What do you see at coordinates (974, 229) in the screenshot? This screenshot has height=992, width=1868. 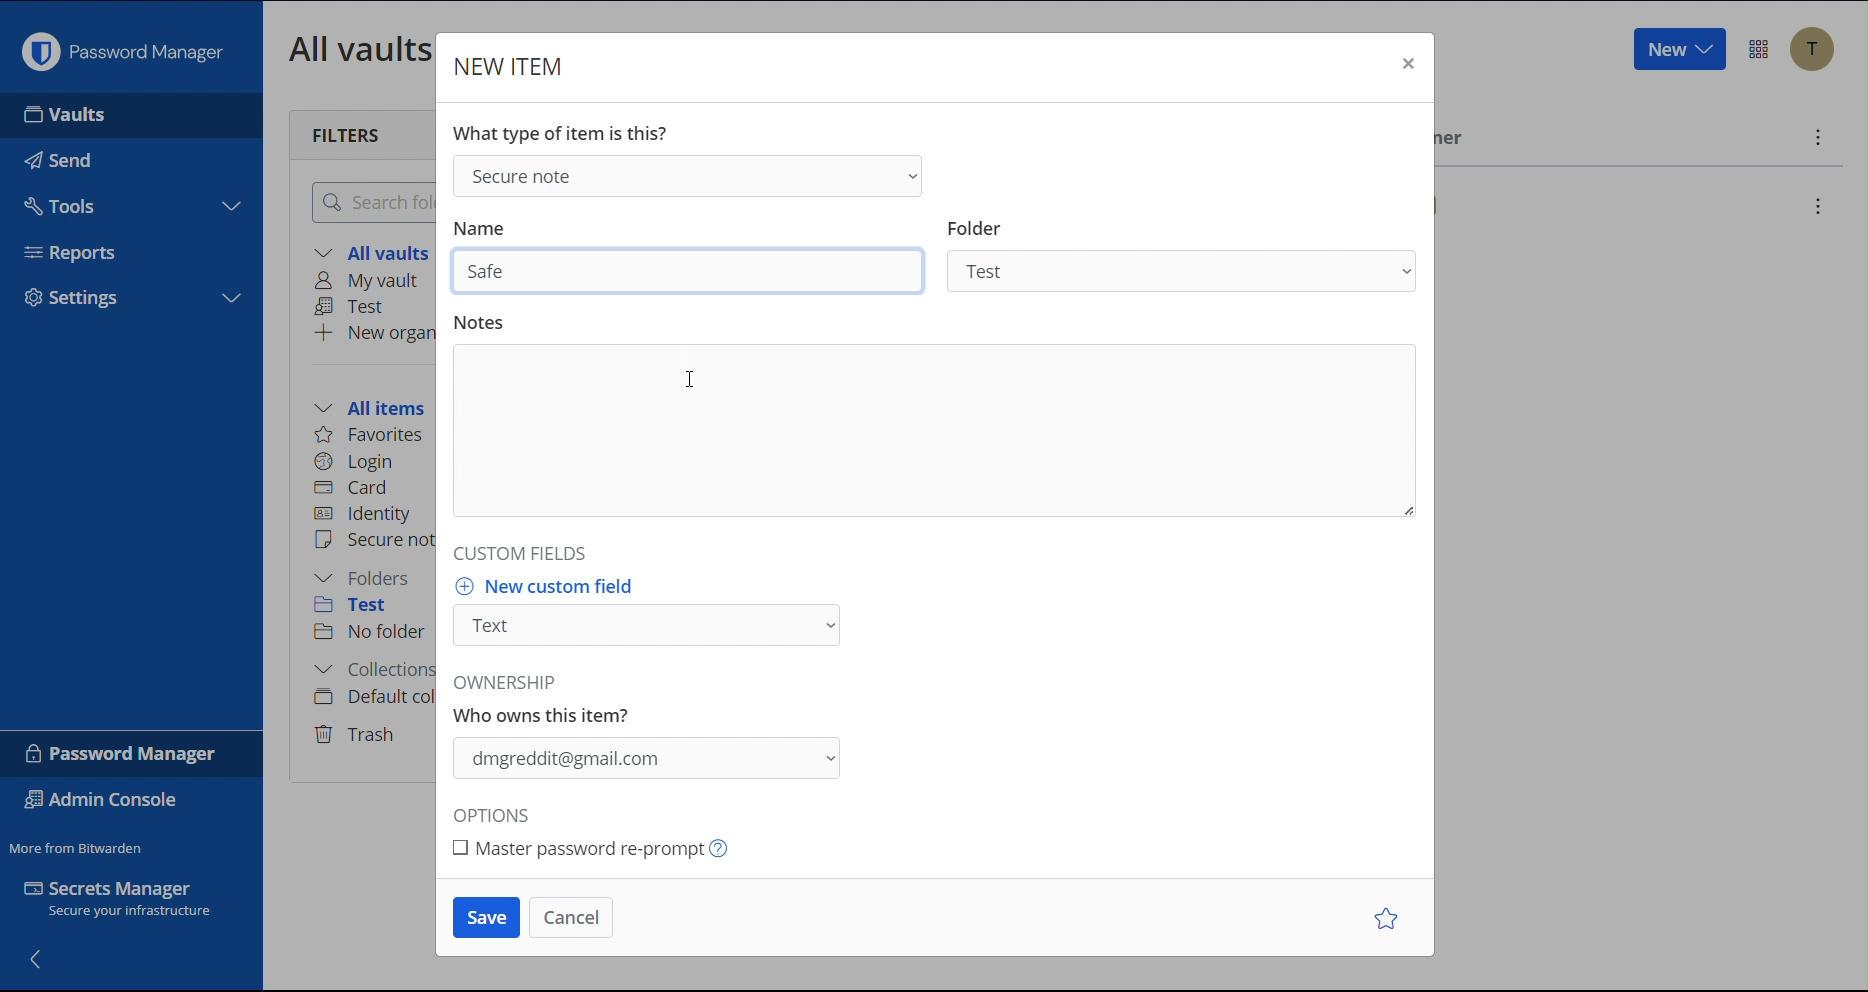 I see `folder` at bounding box center [974, 229].